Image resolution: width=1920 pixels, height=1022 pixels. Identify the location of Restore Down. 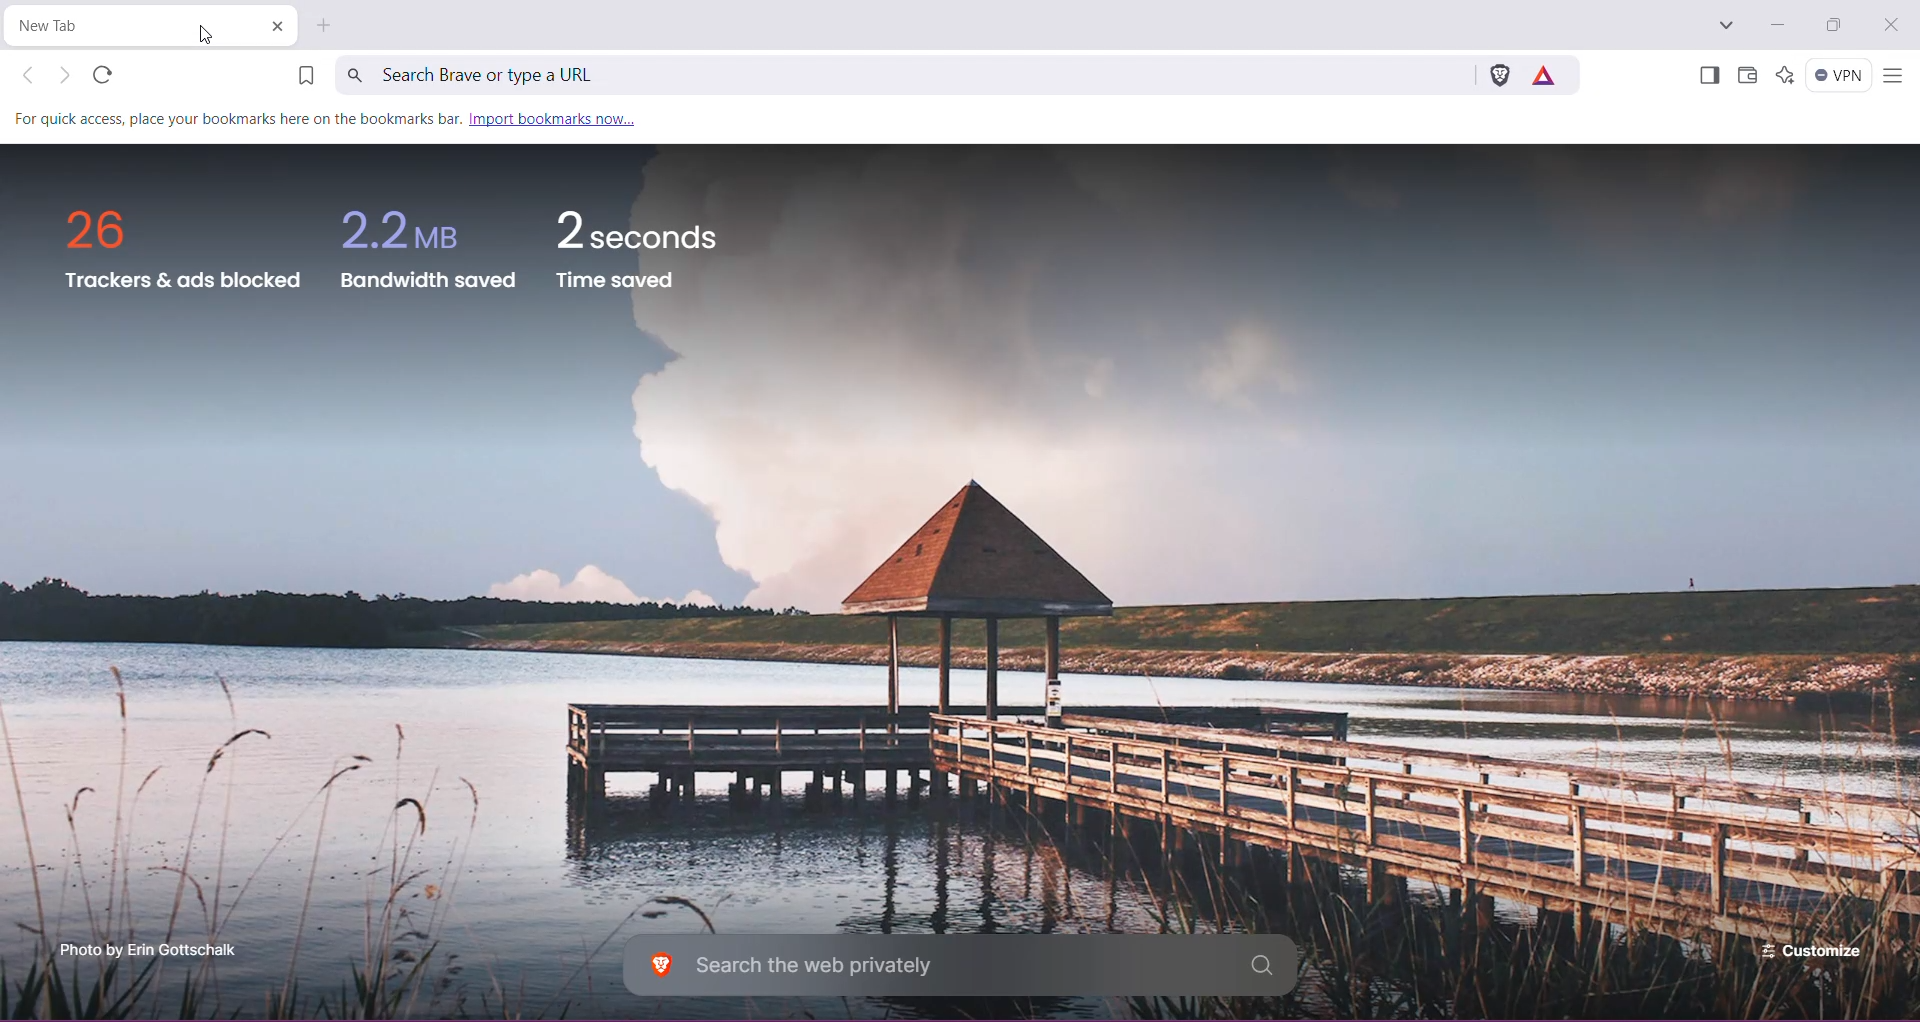
(1833, 25).